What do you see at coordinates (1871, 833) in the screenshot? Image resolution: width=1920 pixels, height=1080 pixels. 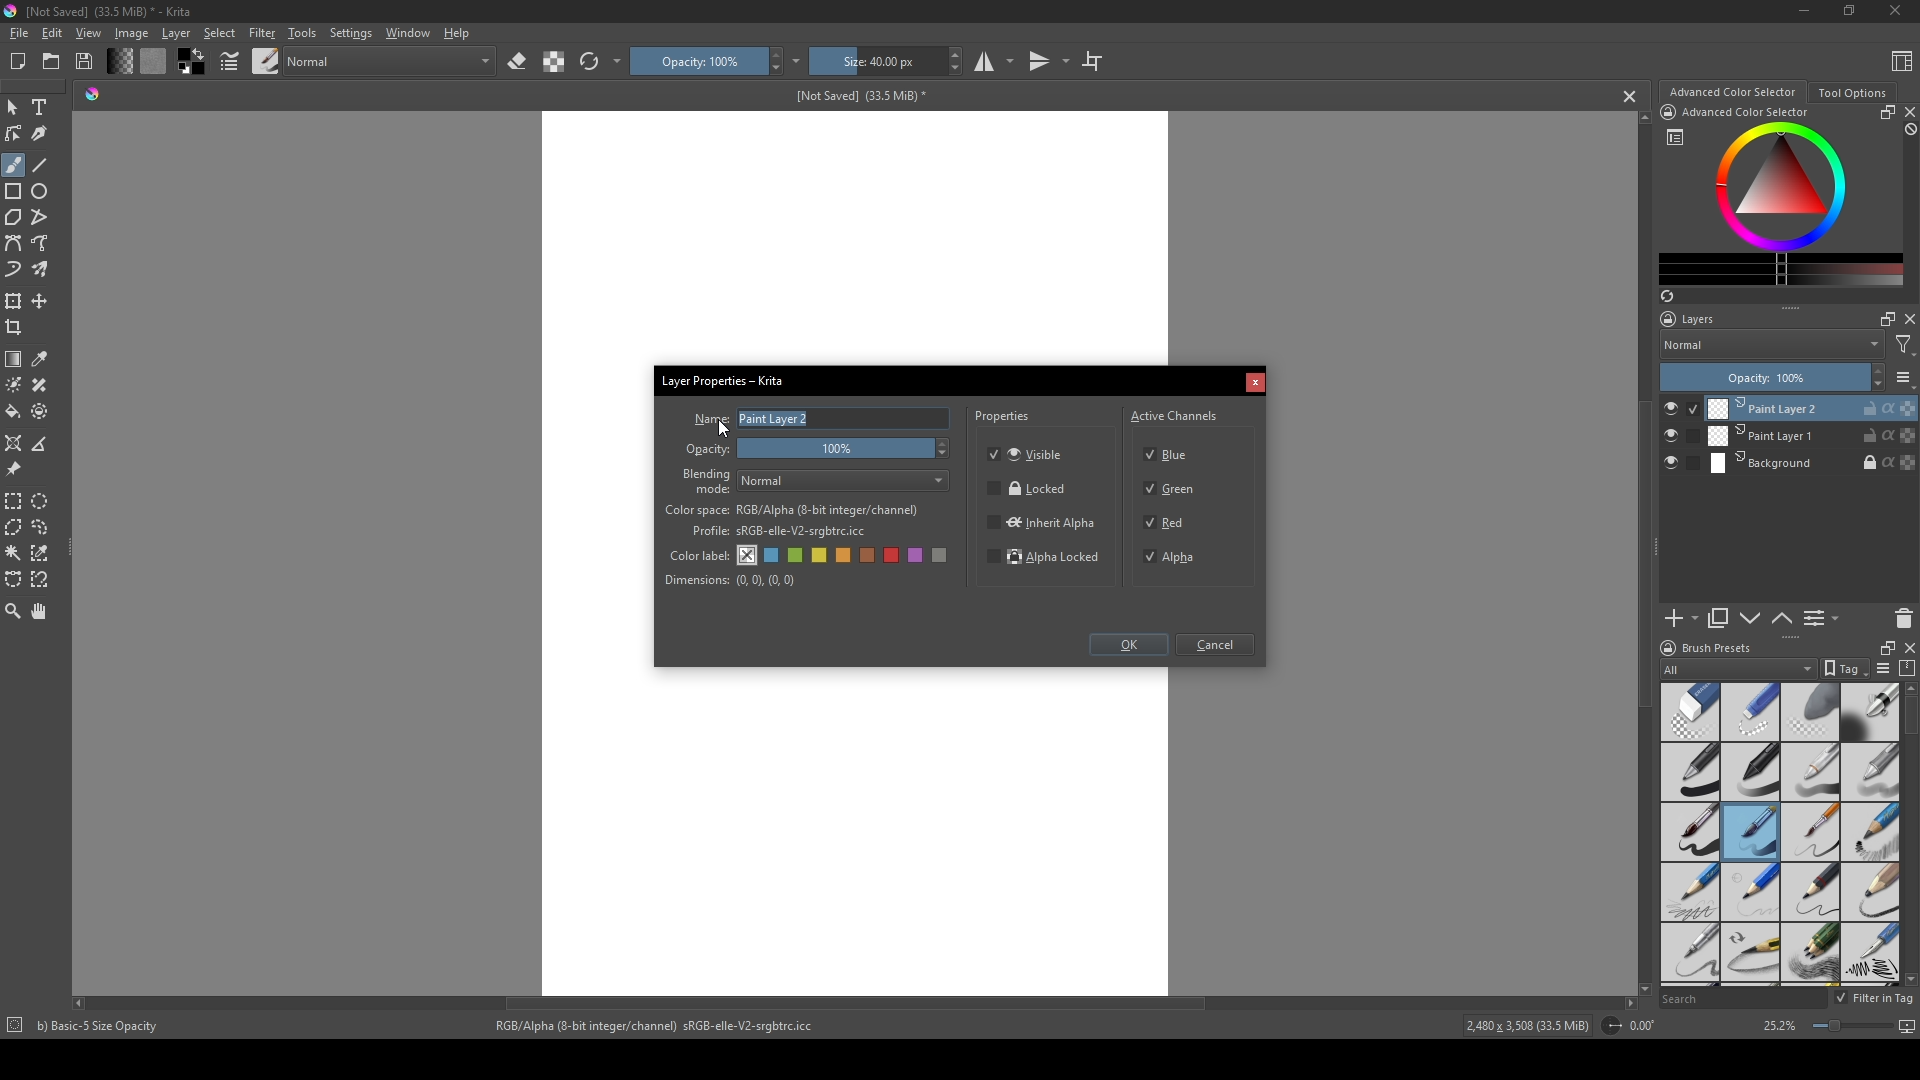 I see `pencil` at bounding box center [1871, 833].